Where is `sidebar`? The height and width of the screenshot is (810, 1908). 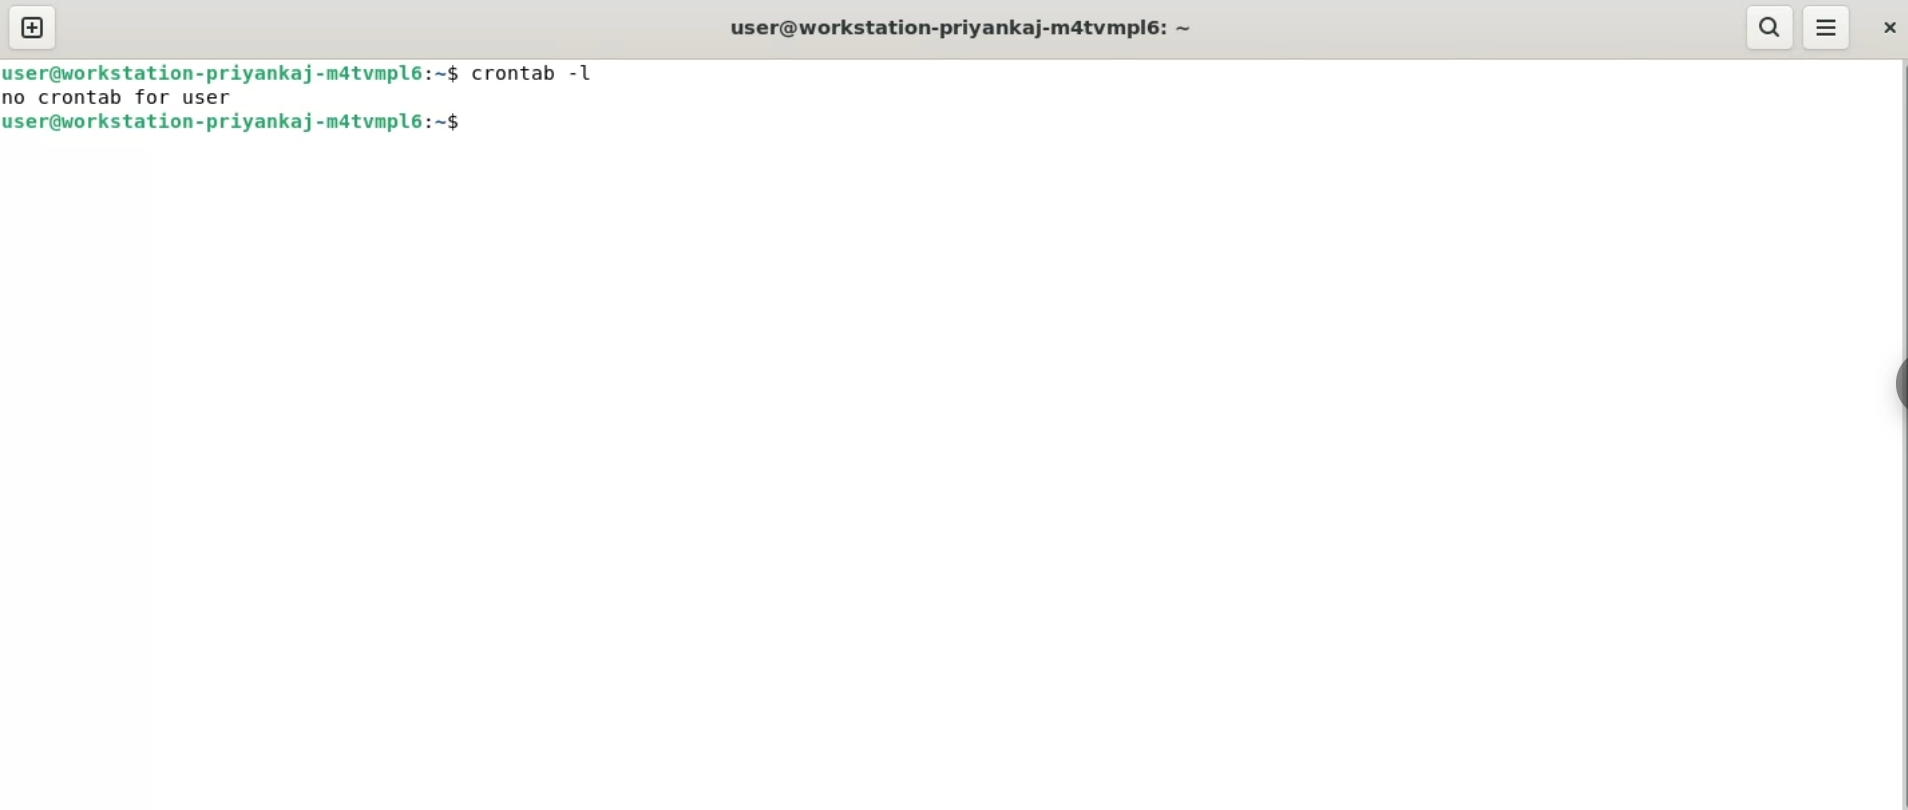
sidebar is located at coordinates (1896, 386).